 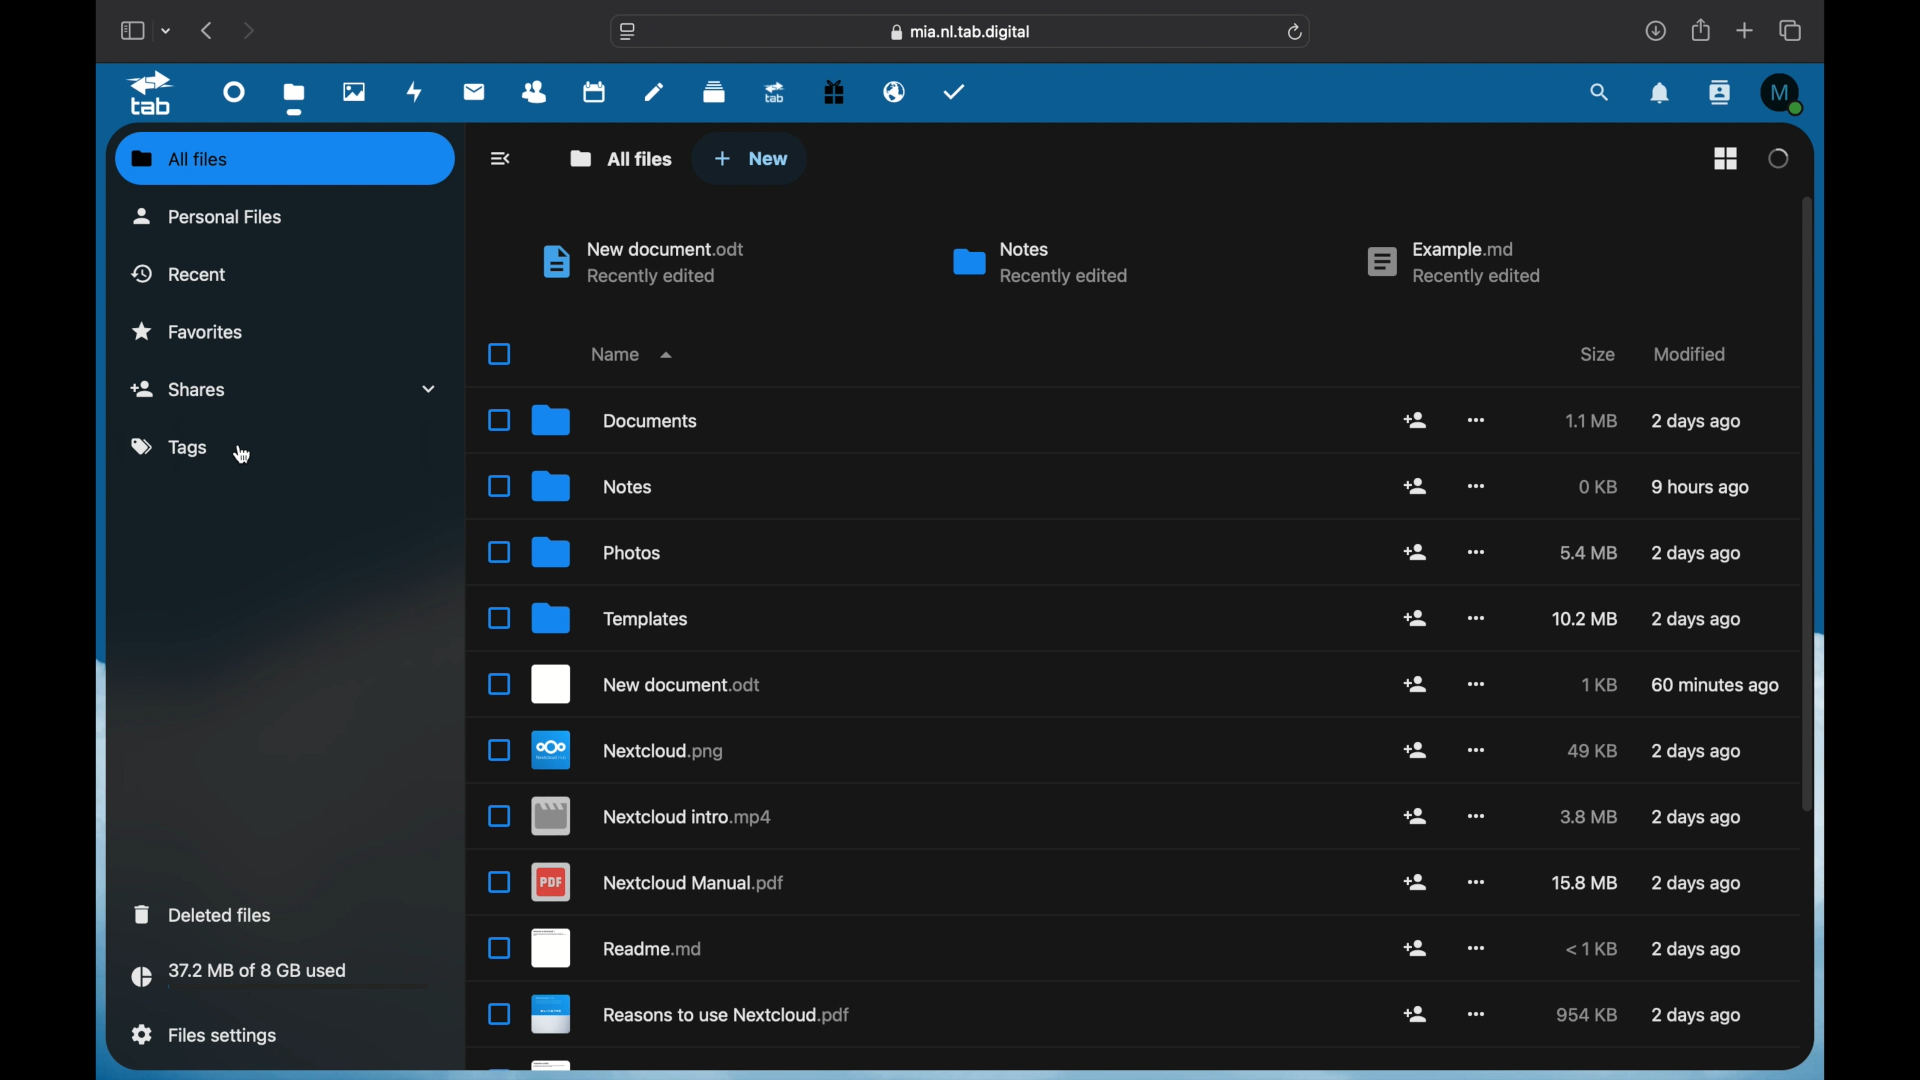 I want to click on website settings, so click(x=628, y=33).